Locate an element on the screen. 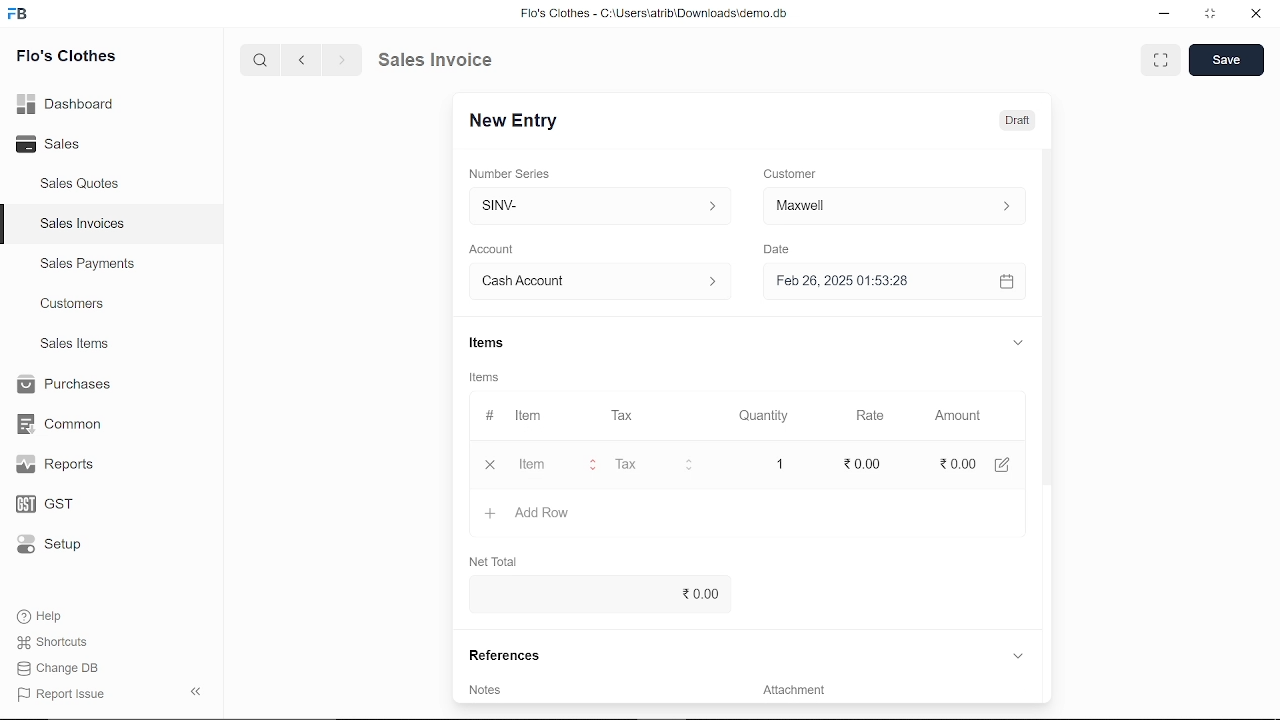  save is located at coordinates (1226, 60).